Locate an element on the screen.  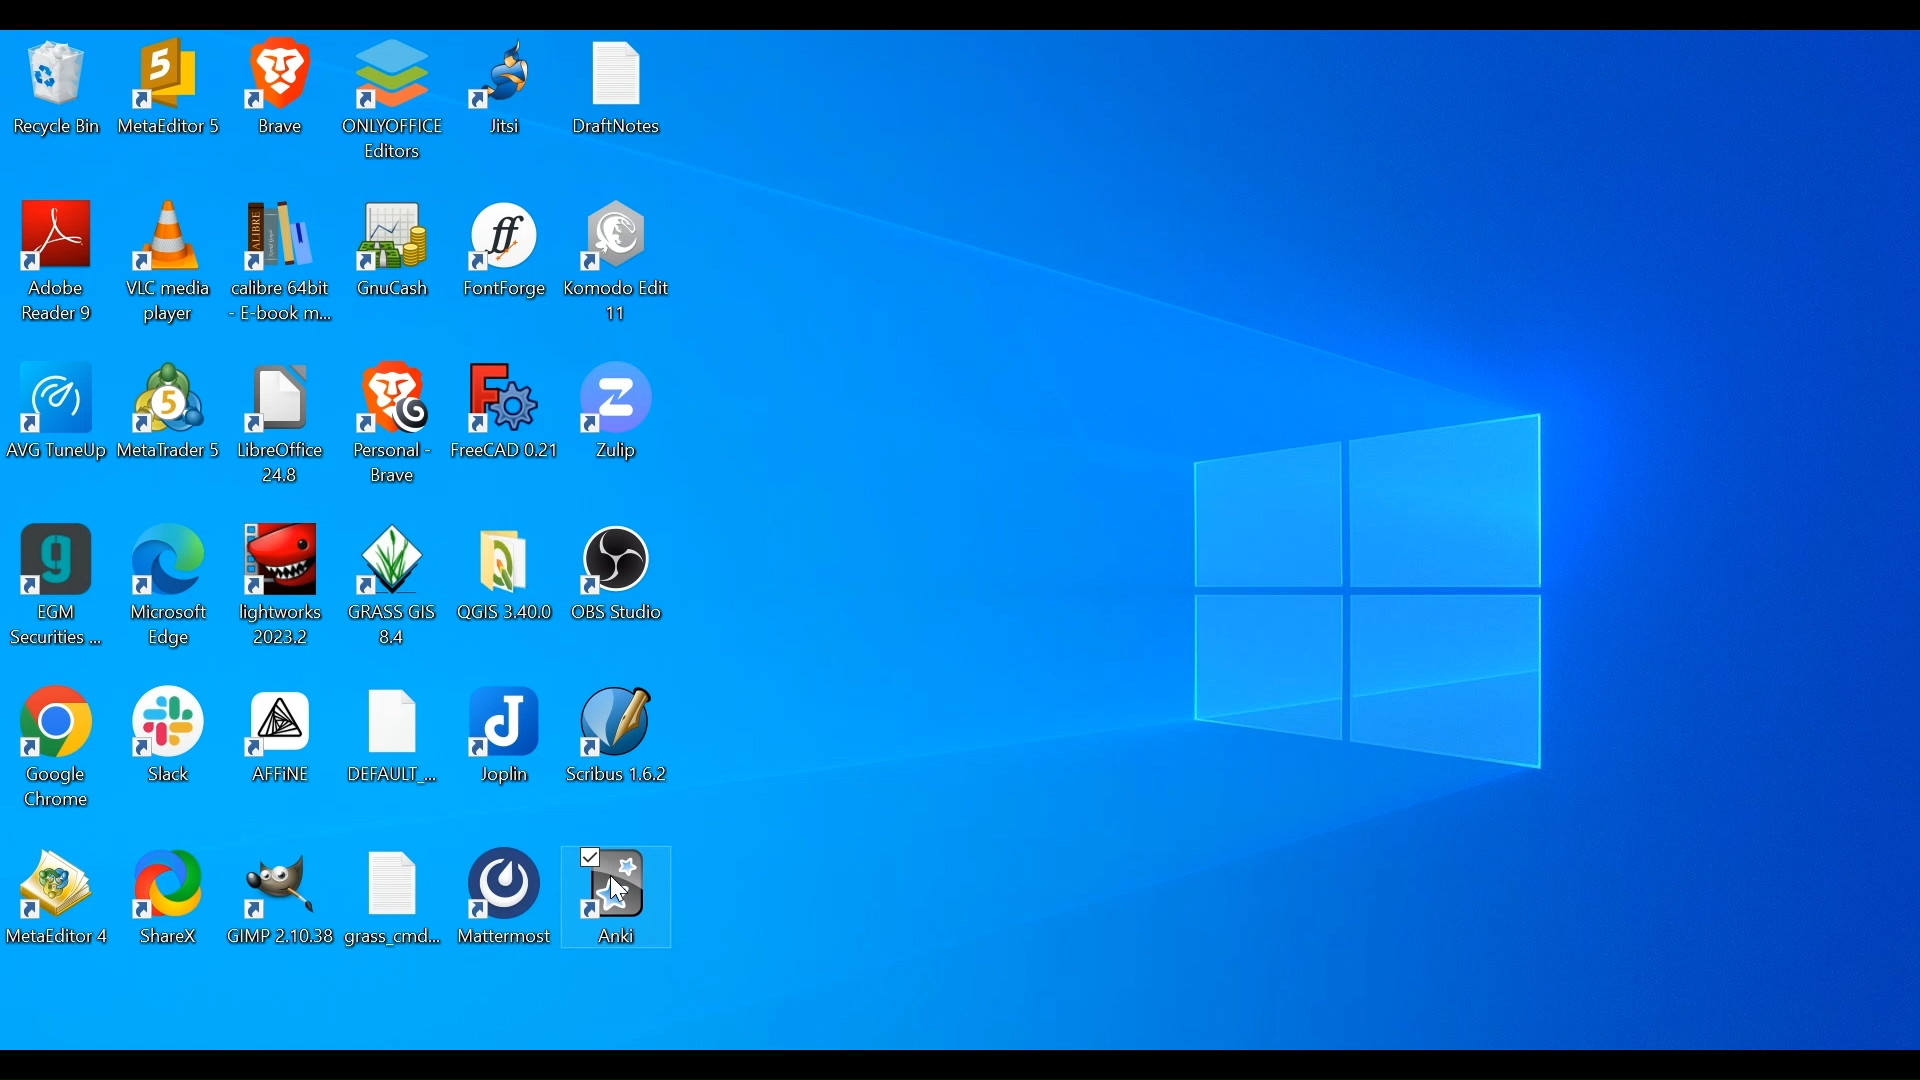
Joplin Desktop icon is located at coordinates (501, 736).